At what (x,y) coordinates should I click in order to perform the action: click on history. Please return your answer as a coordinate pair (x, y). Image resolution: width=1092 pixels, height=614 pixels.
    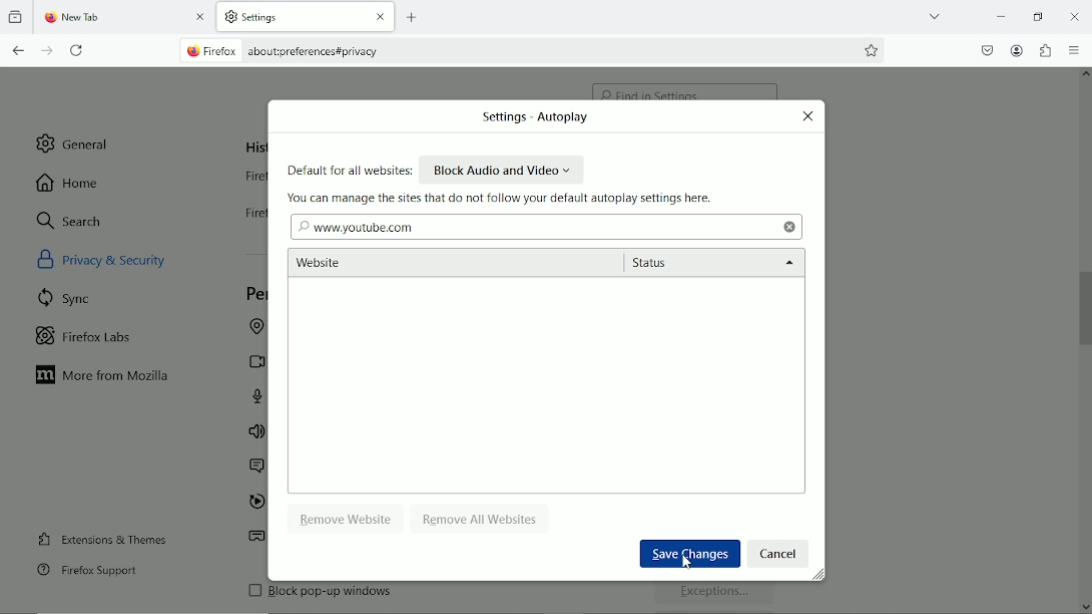
    Looking at the image, I should click on (254, 147).